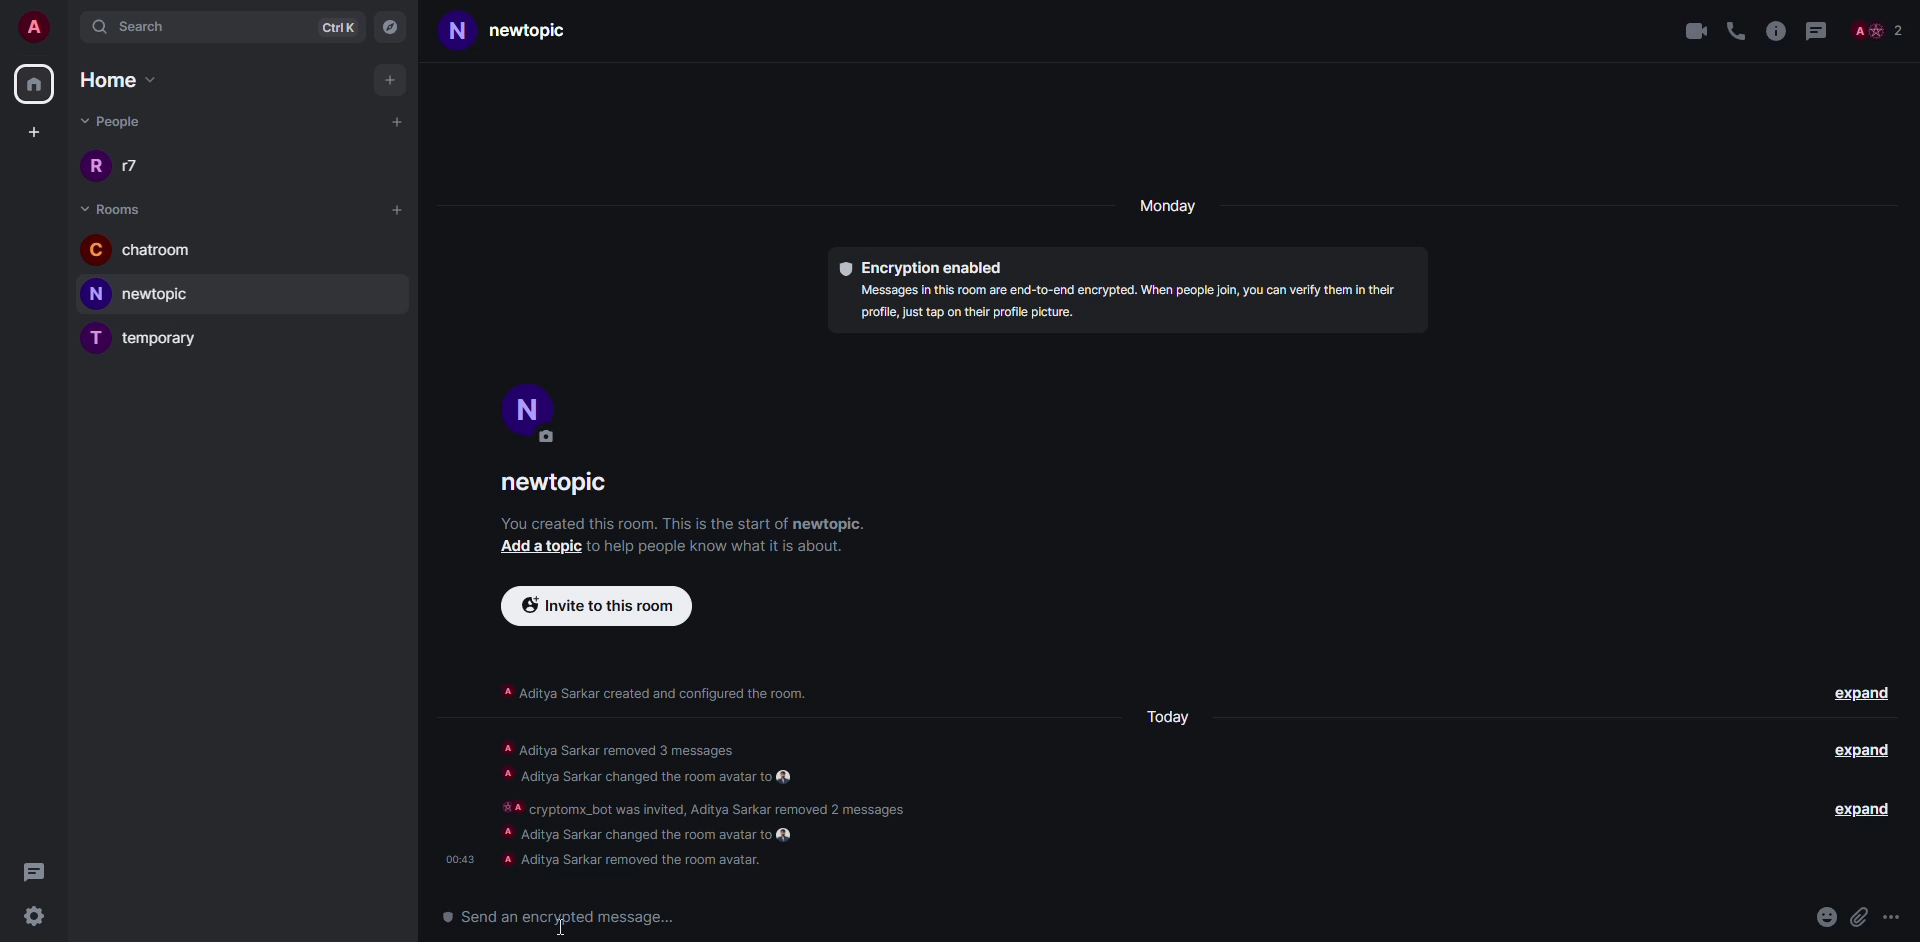  I want to click on threads, so click(34, 871).